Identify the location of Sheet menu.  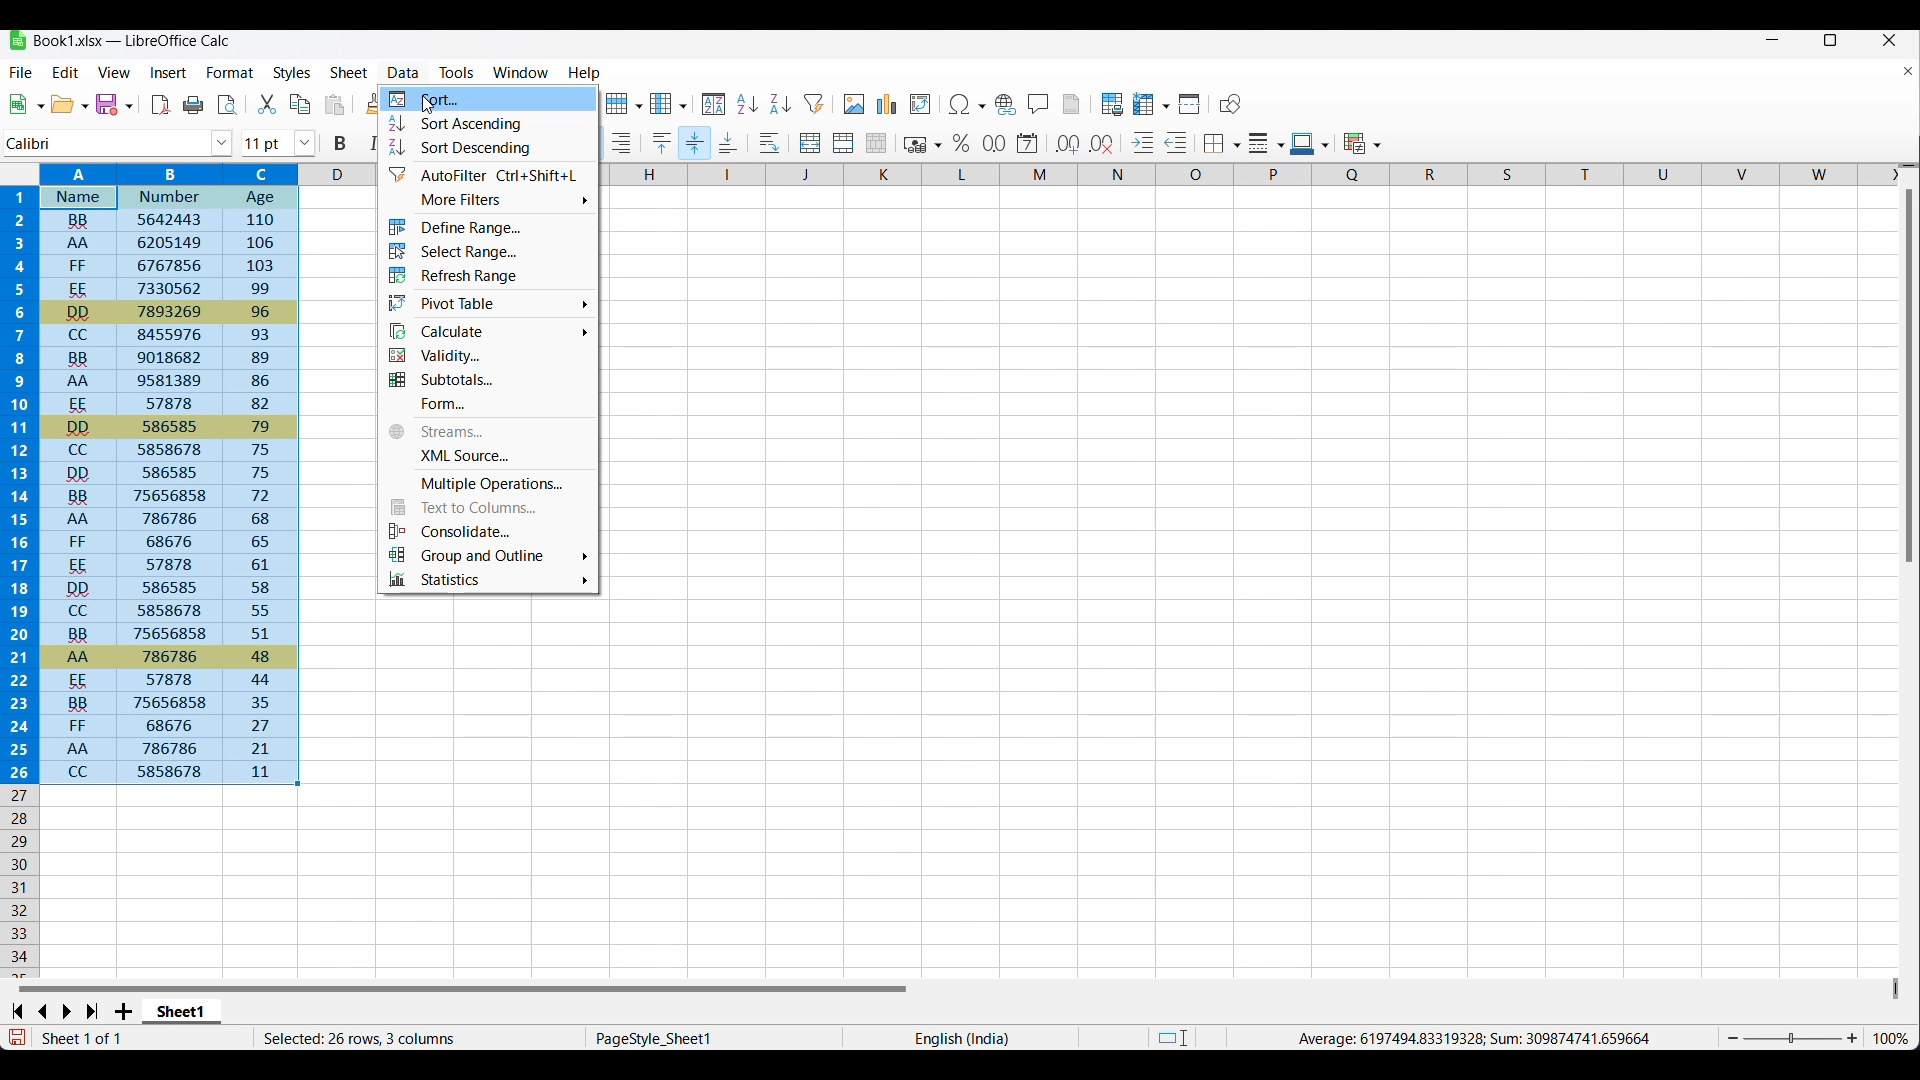
(350, 72).